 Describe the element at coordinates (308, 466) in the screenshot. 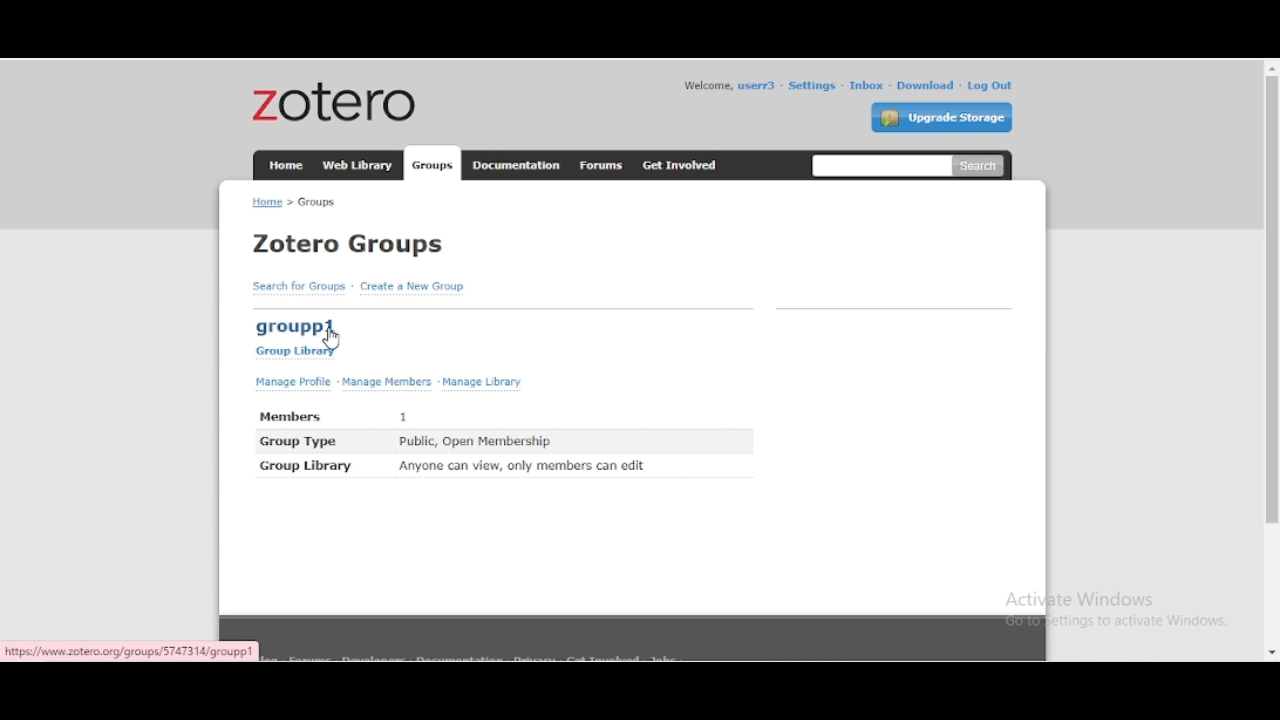

I see `group library` at that location.